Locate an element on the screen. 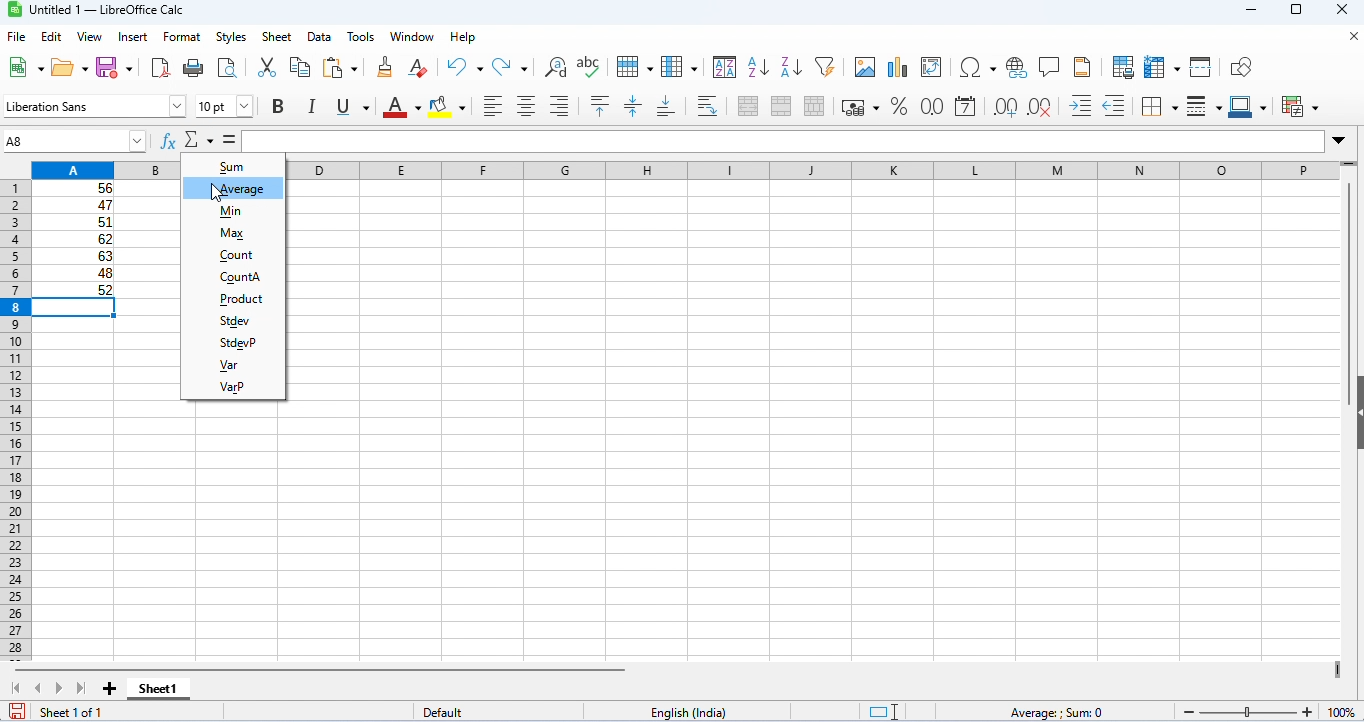  window is located at coordinates (415, 37).